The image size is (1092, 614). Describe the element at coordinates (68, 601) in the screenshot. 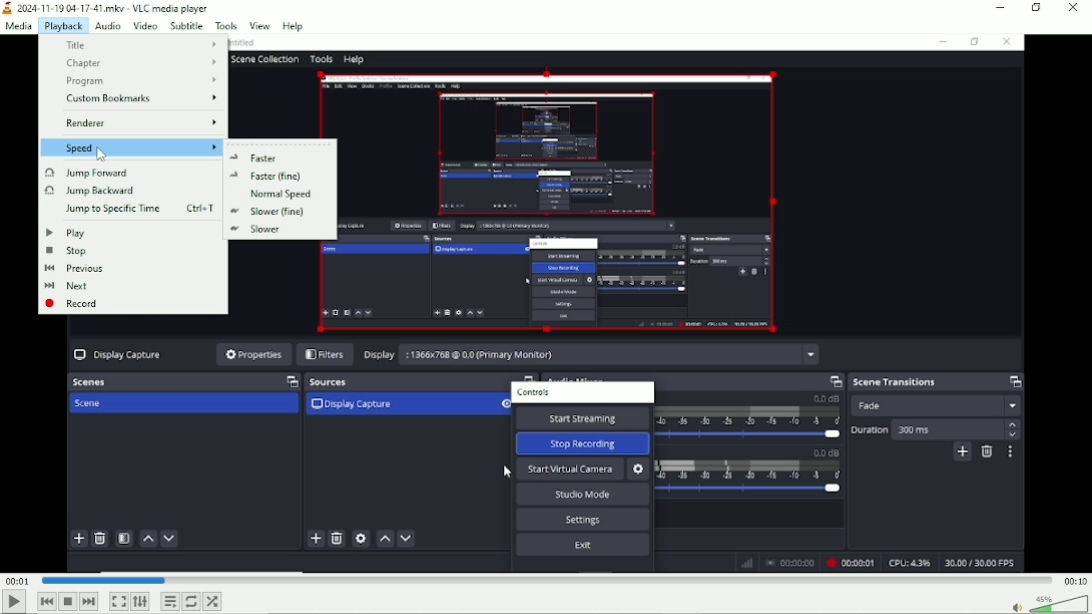

I see `Stop playlist` at that location.